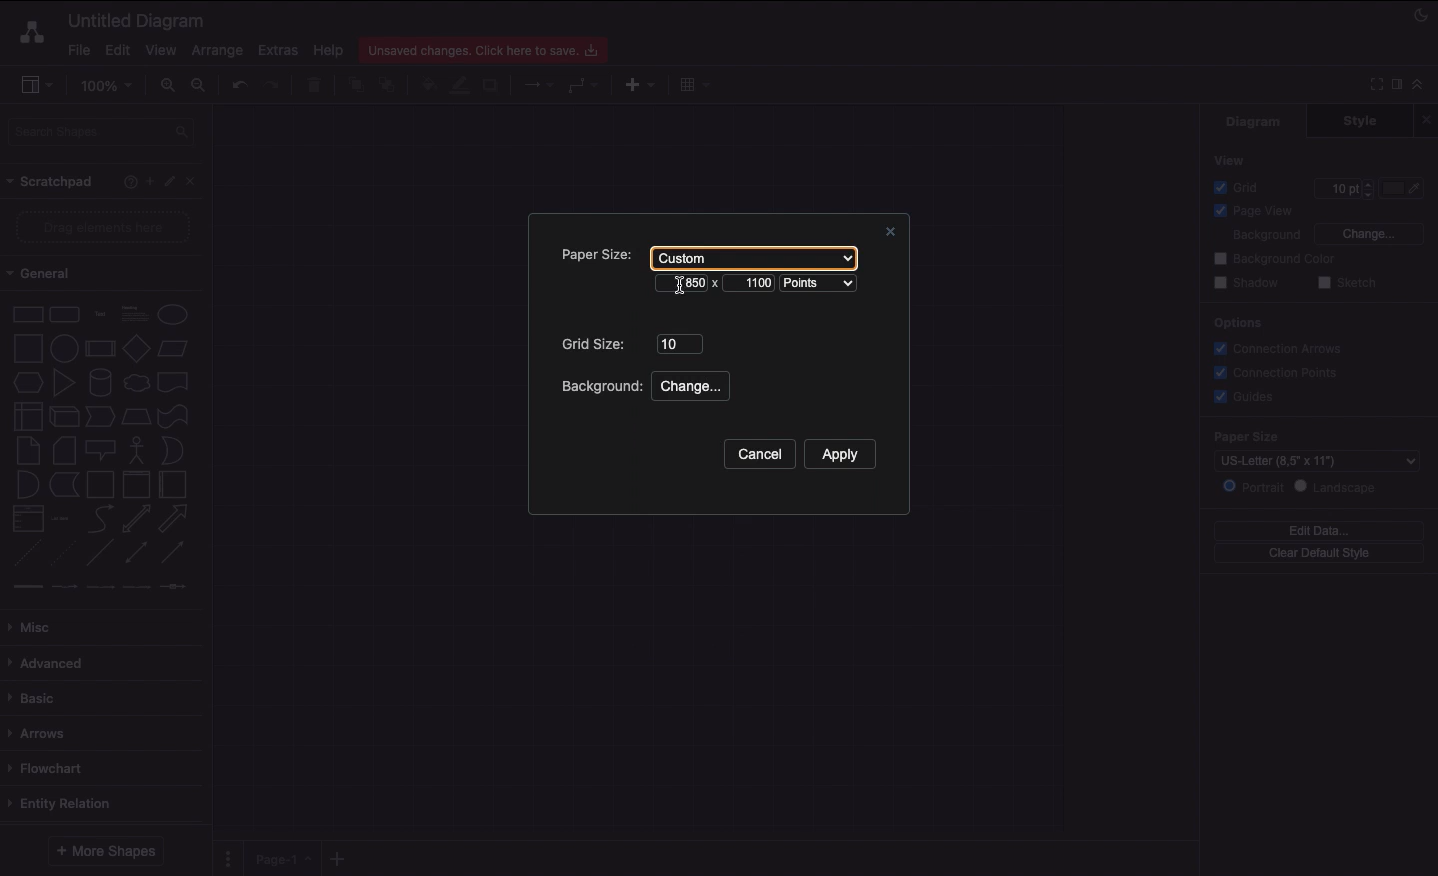  Describe the element at coordinates (77, 50) in the screenshot. I see `File` at that location.